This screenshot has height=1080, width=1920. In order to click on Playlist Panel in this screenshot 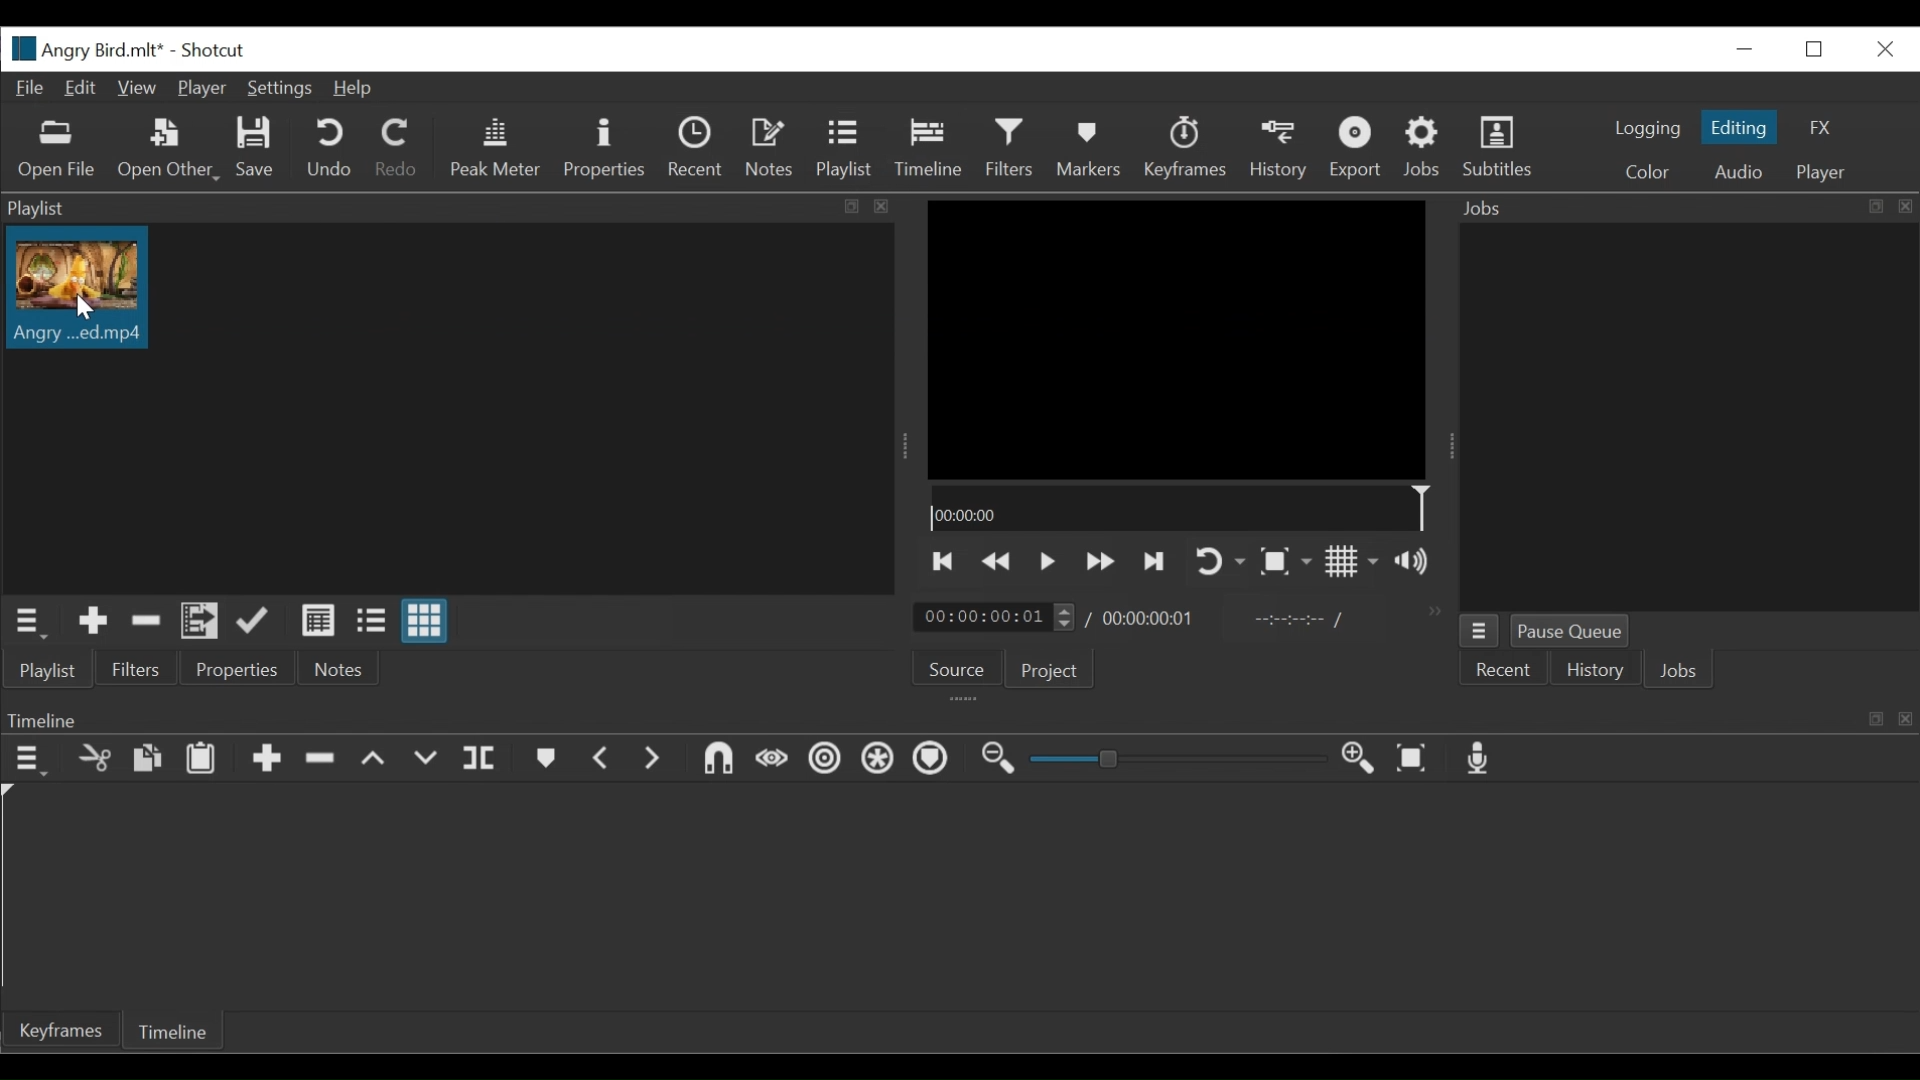, I will do `click(459, 205)`.